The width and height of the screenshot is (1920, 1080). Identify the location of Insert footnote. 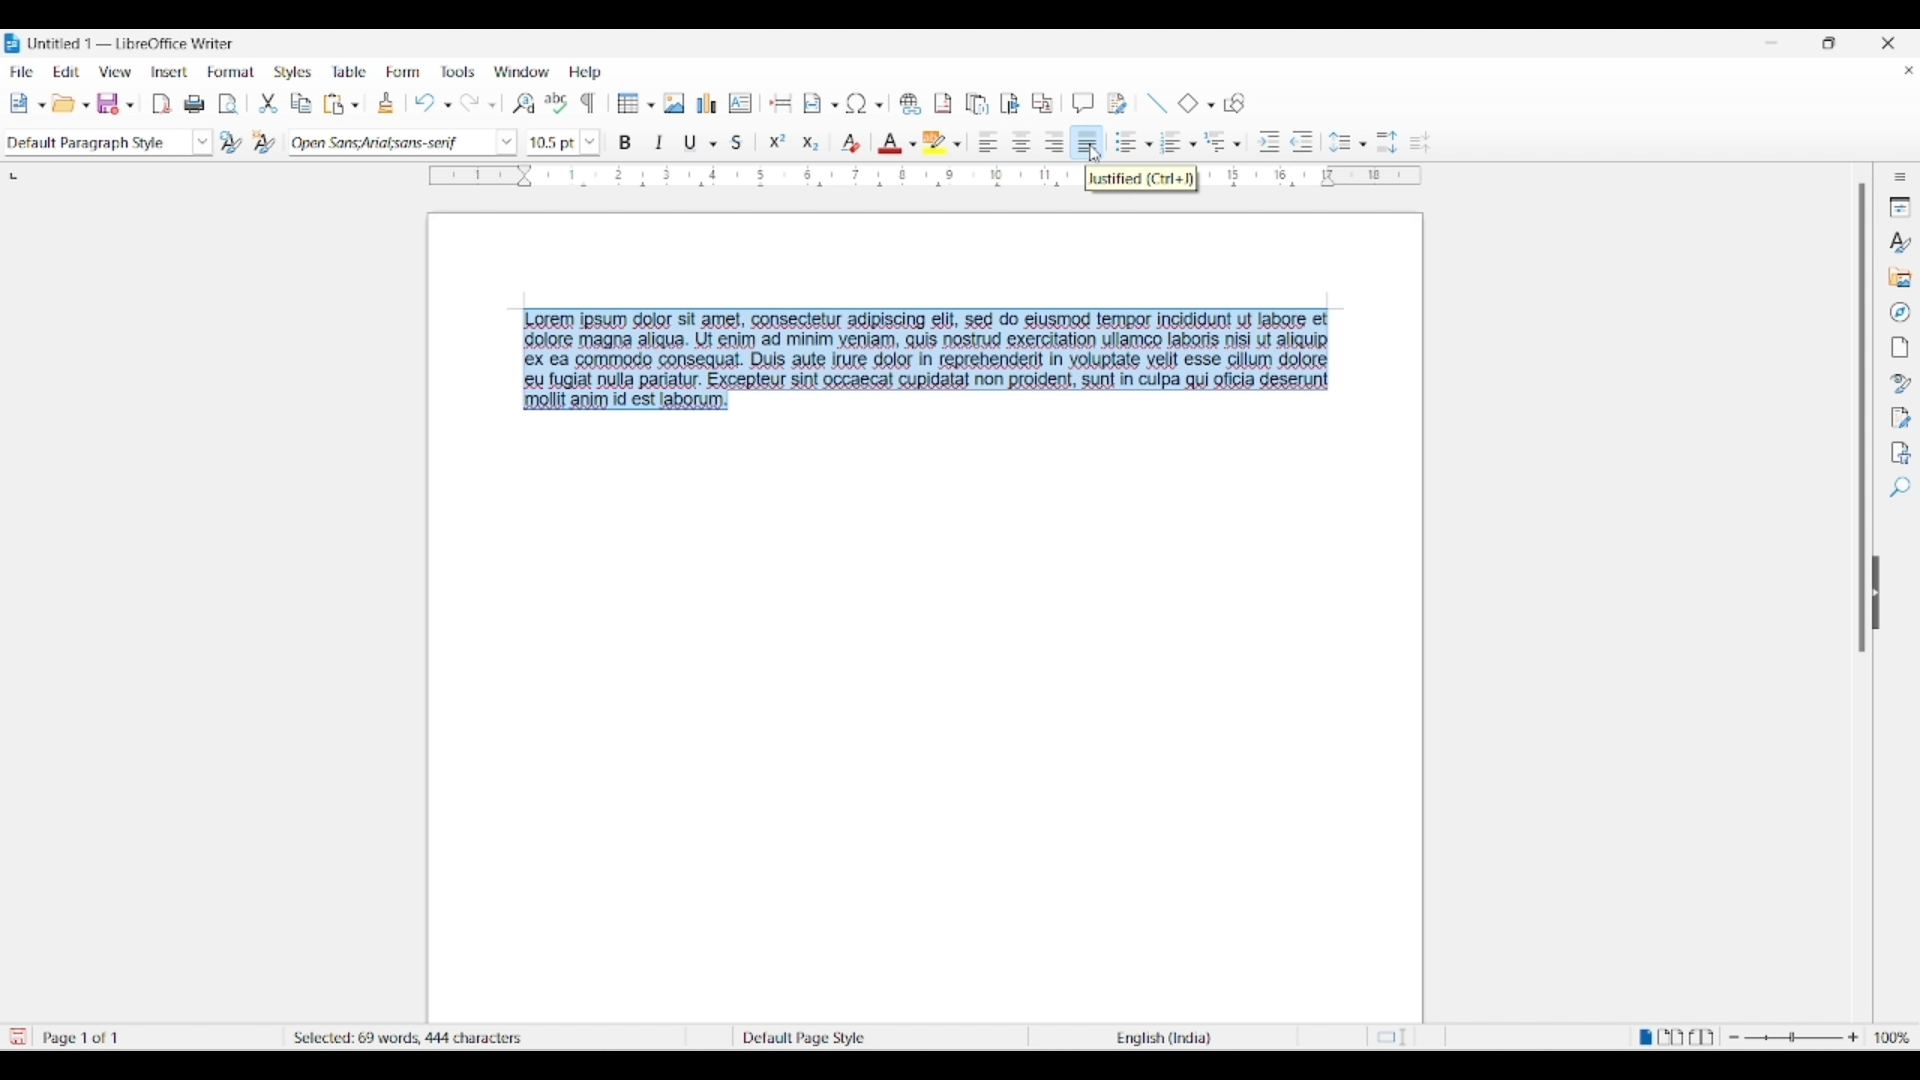
(944, 104).